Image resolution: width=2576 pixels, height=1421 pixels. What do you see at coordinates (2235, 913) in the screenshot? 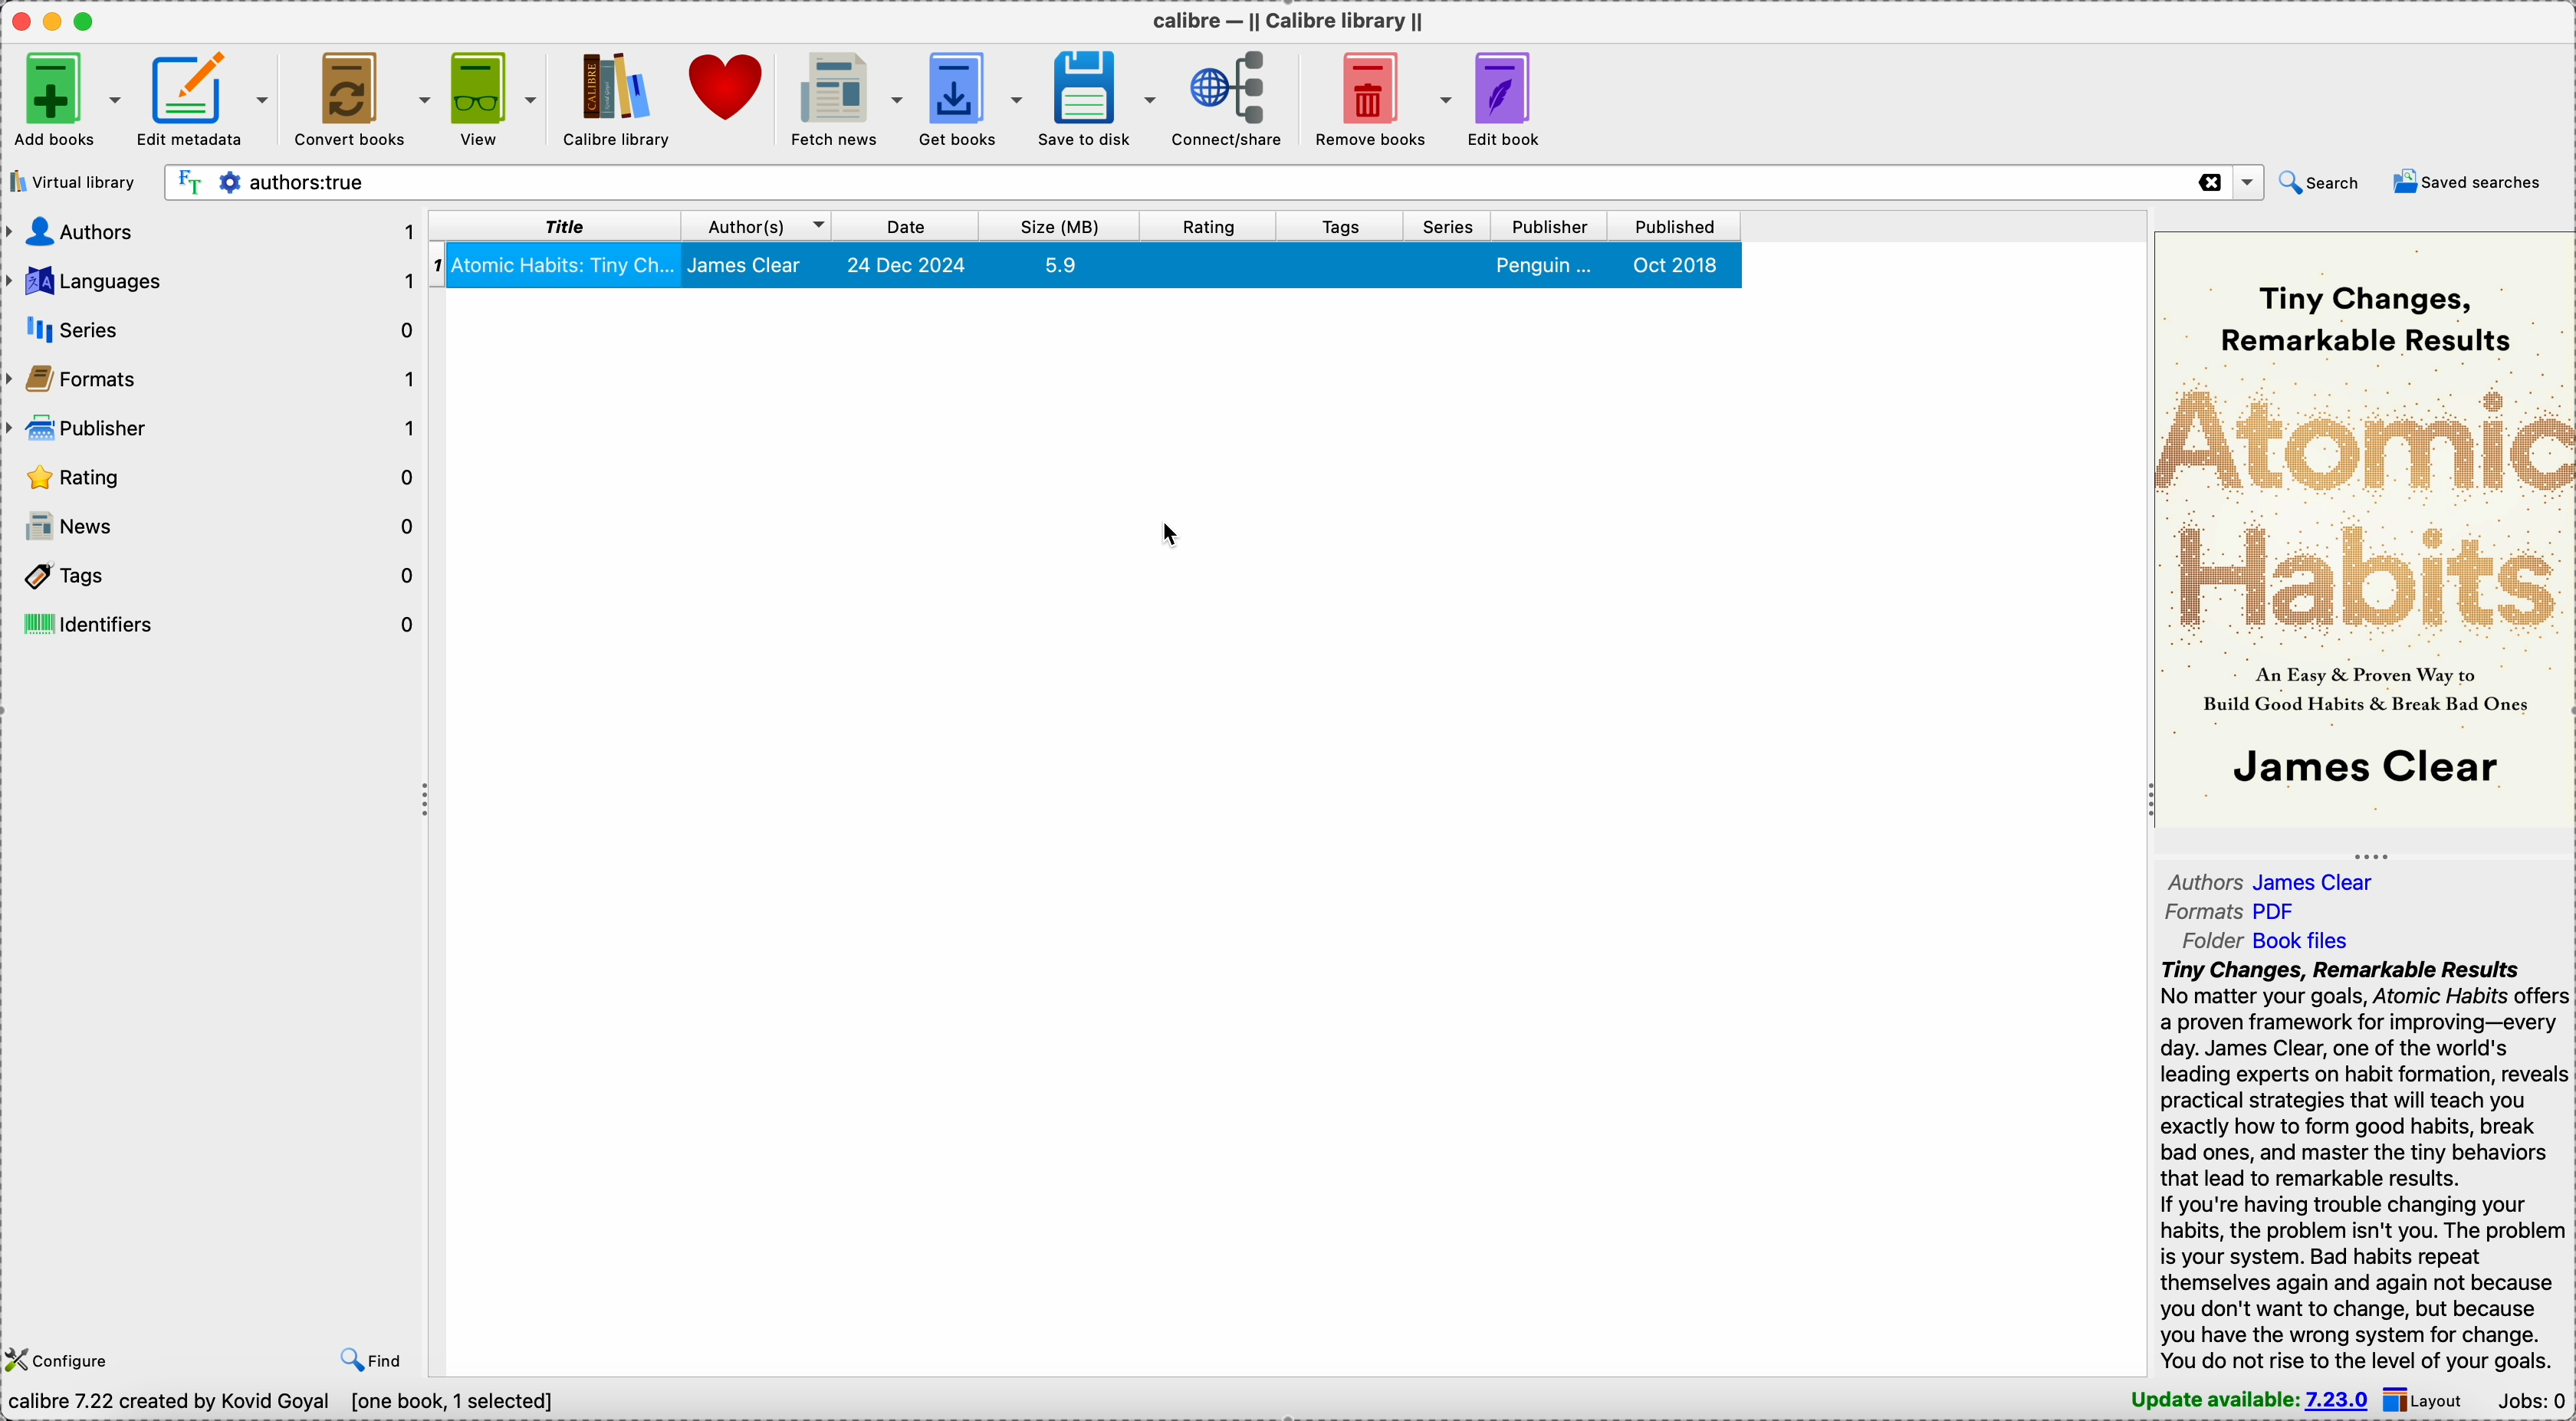
I see `formats PDF` at bounding box center [2235, 913].